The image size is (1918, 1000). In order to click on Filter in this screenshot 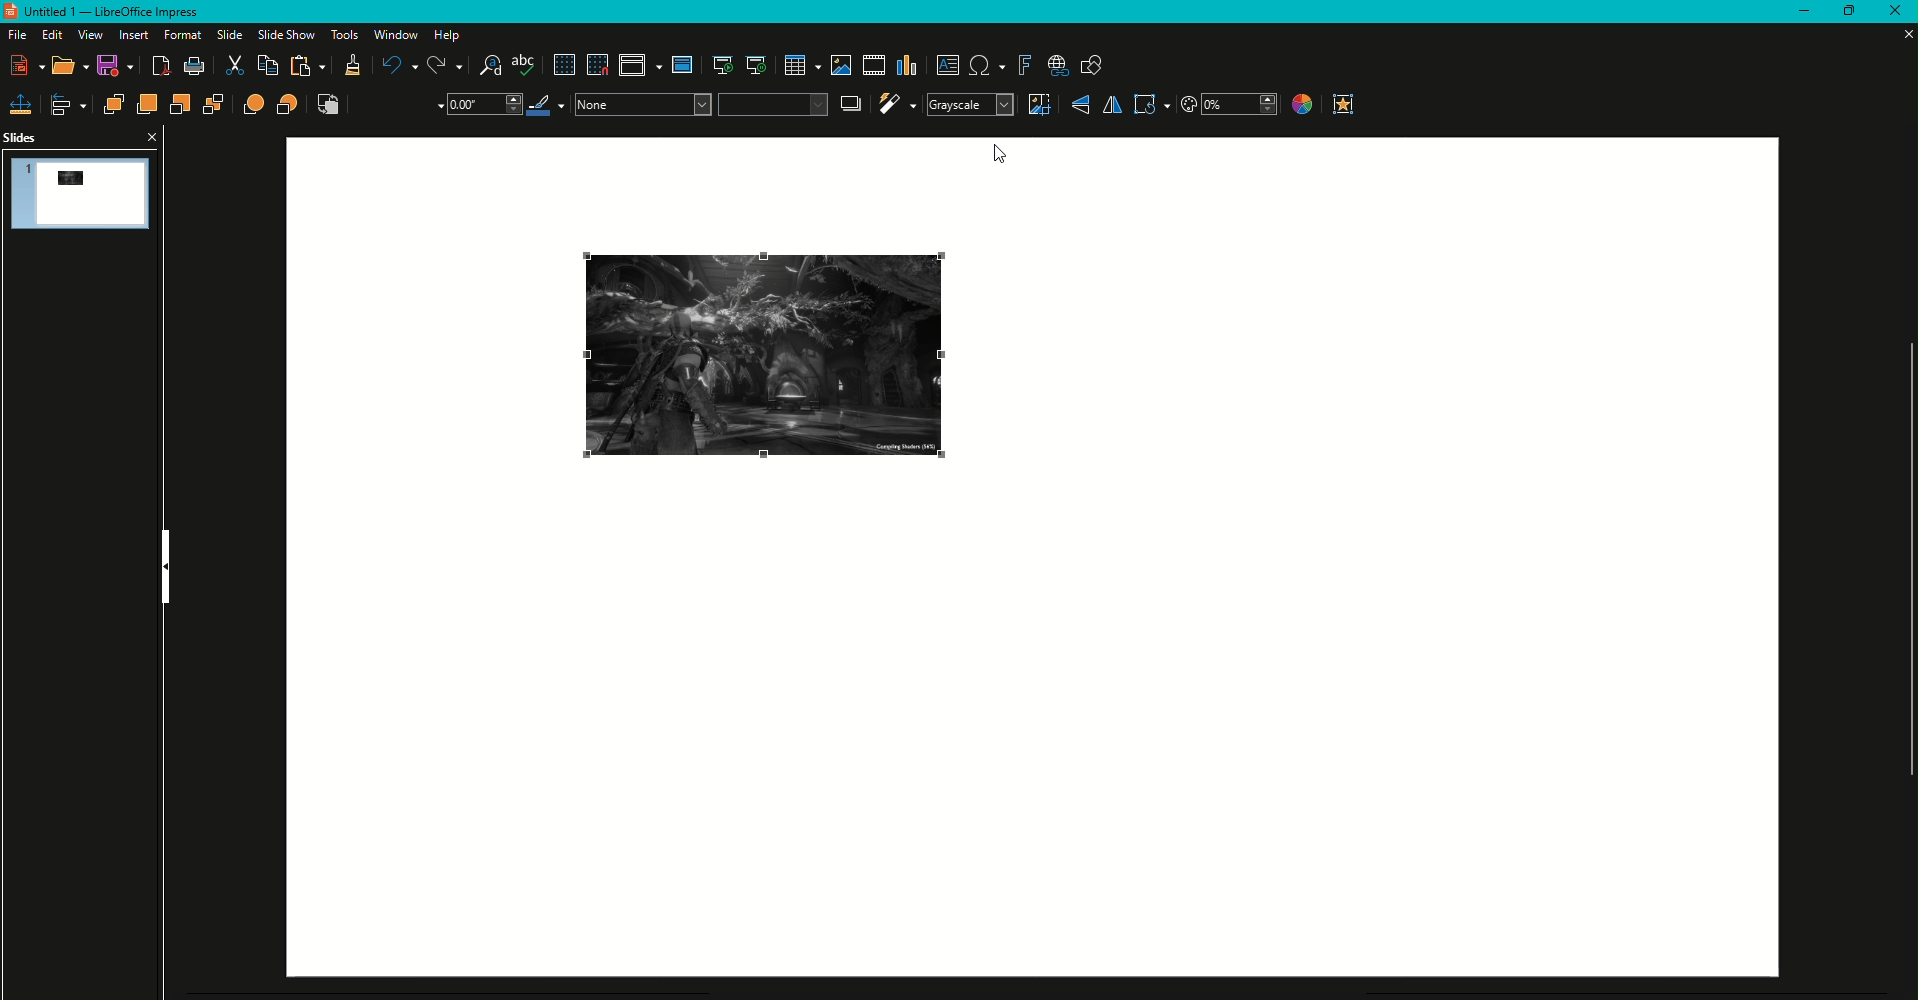, I will do `click(896, 104)`.